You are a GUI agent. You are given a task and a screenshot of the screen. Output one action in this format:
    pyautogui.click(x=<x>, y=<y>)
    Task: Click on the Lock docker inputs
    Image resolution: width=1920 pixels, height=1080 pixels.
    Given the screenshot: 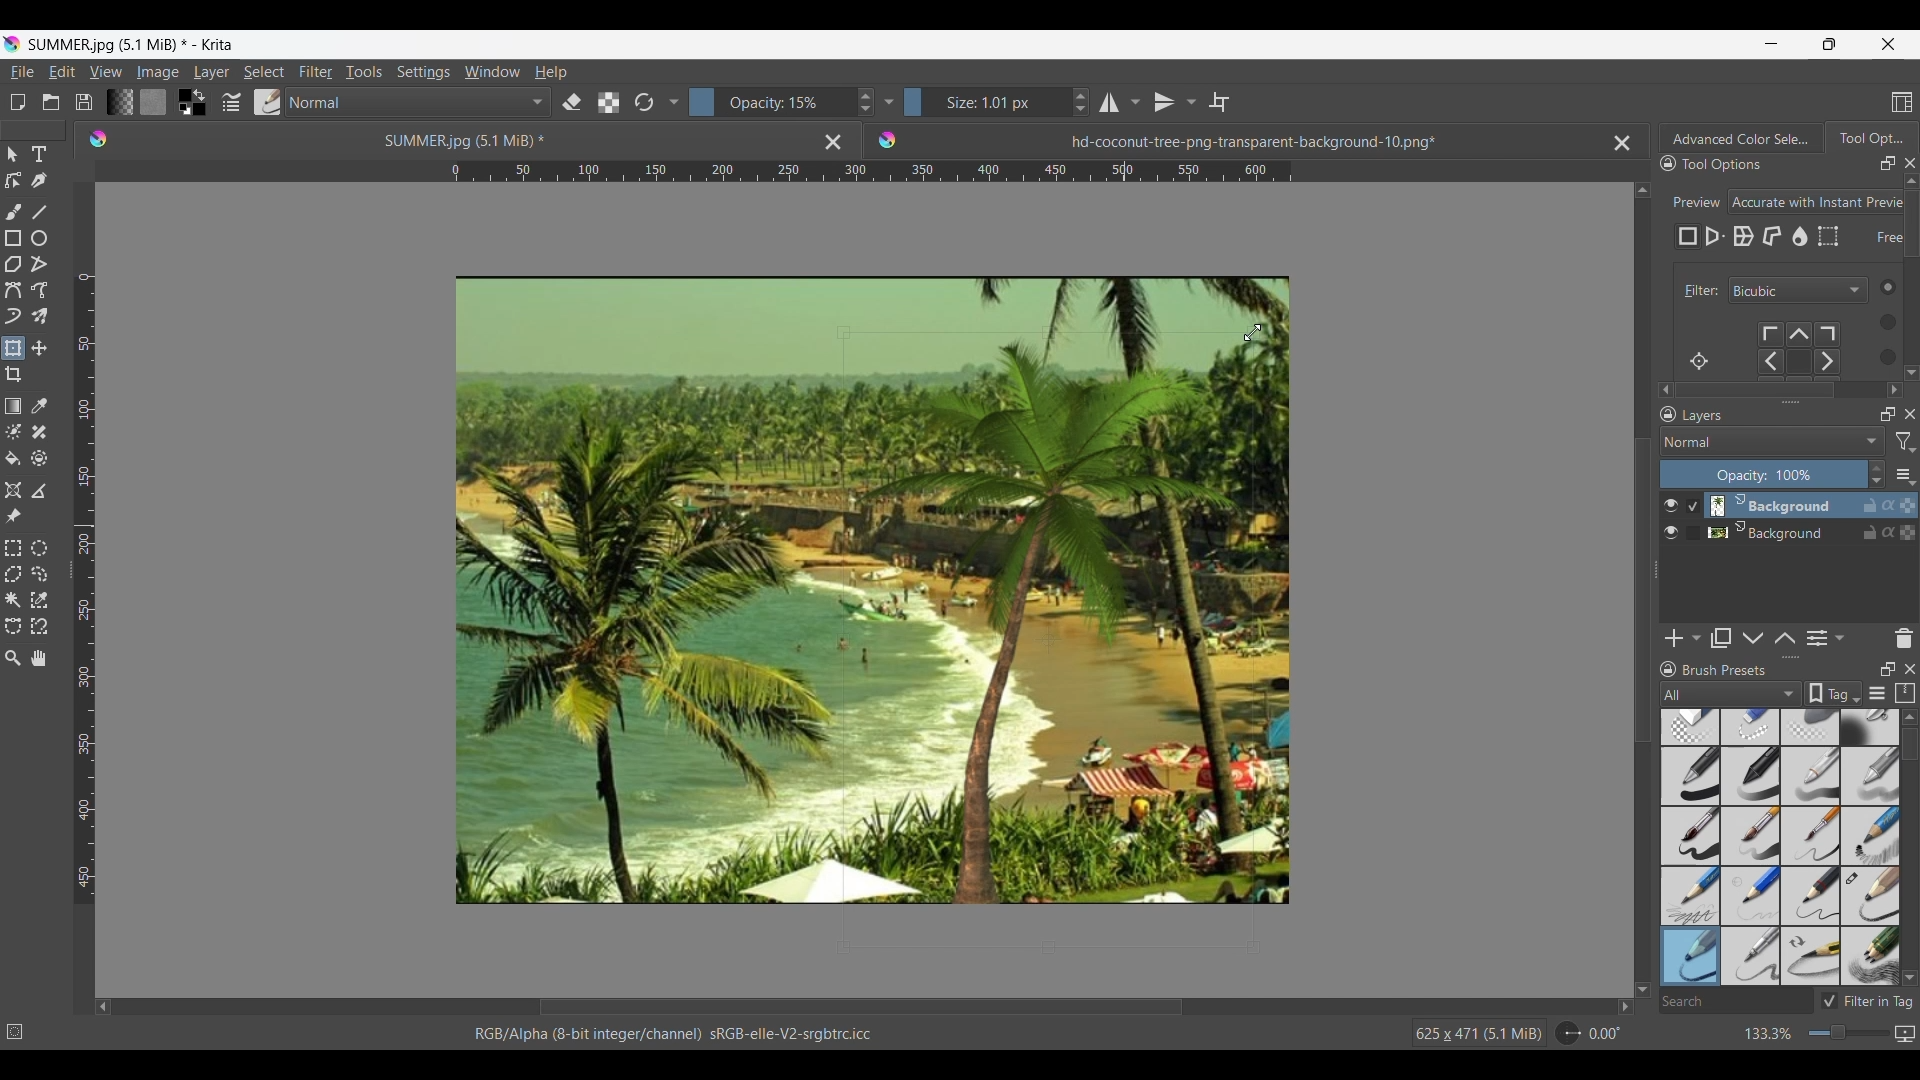 What is the action you would take?
    pyautogui.click(x=1668, y=164)
    